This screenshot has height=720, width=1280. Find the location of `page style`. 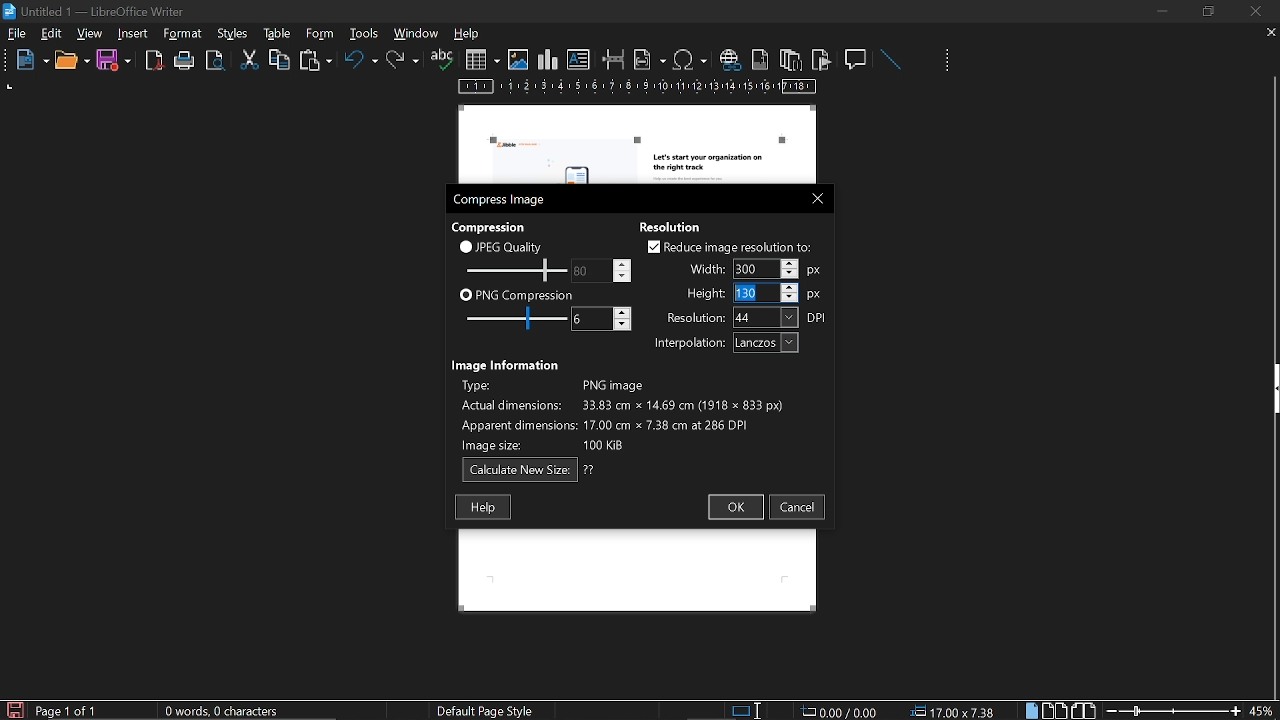

page style is located at coordinates (489, 710).